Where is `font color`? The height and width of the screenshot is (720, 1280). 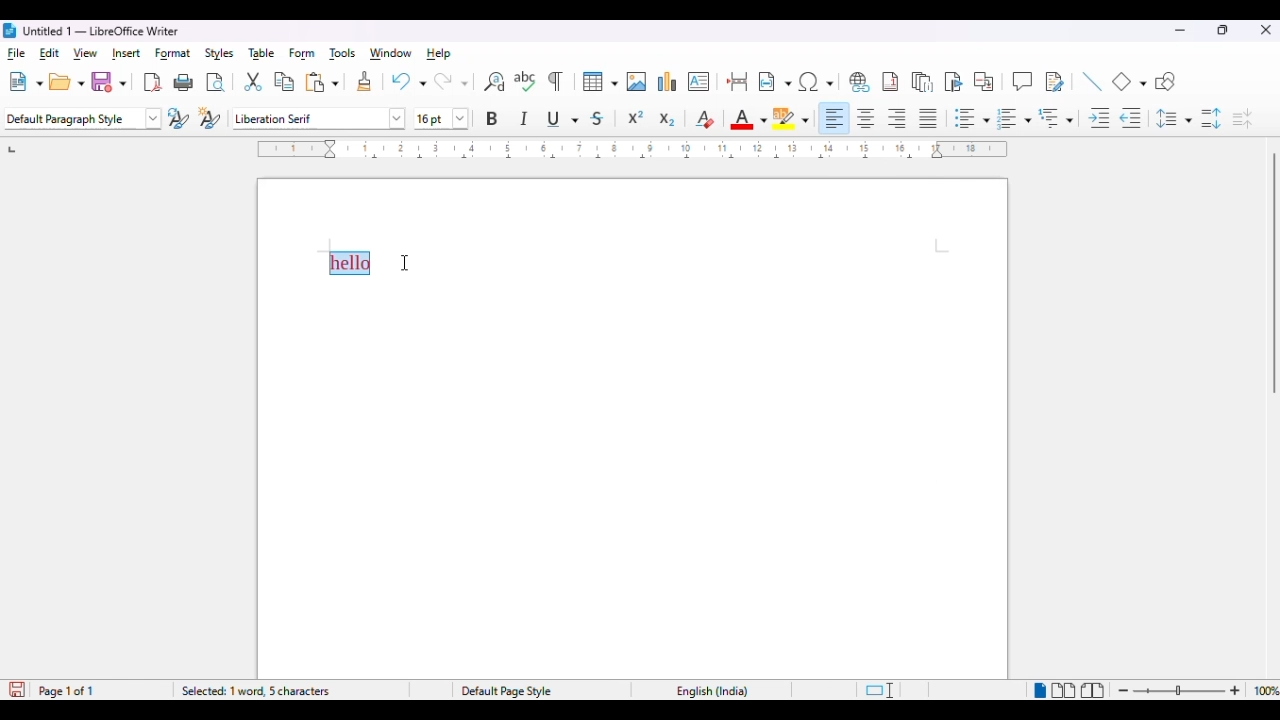
font color is located at coordinates (746, 117).